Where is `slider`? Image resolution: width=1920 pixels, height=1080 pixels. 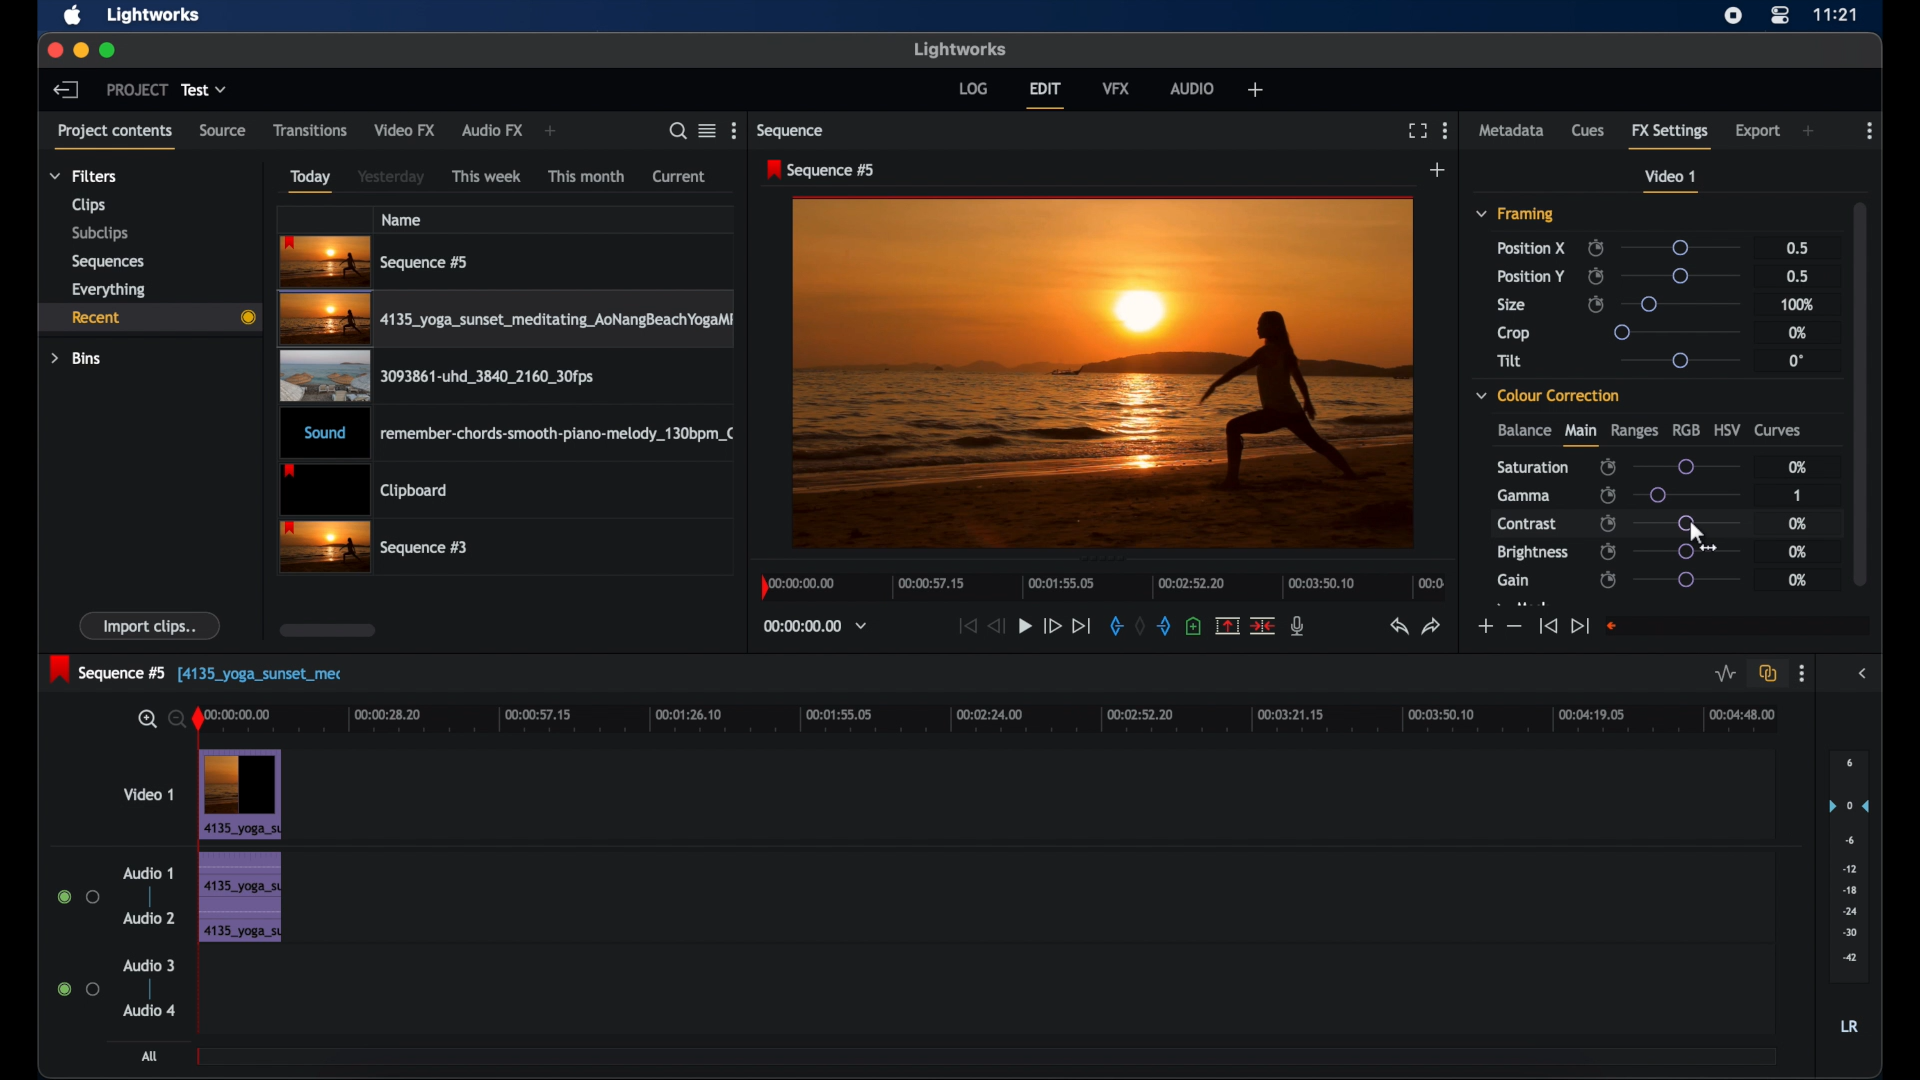
slider is located at coordinates (1688, 522).